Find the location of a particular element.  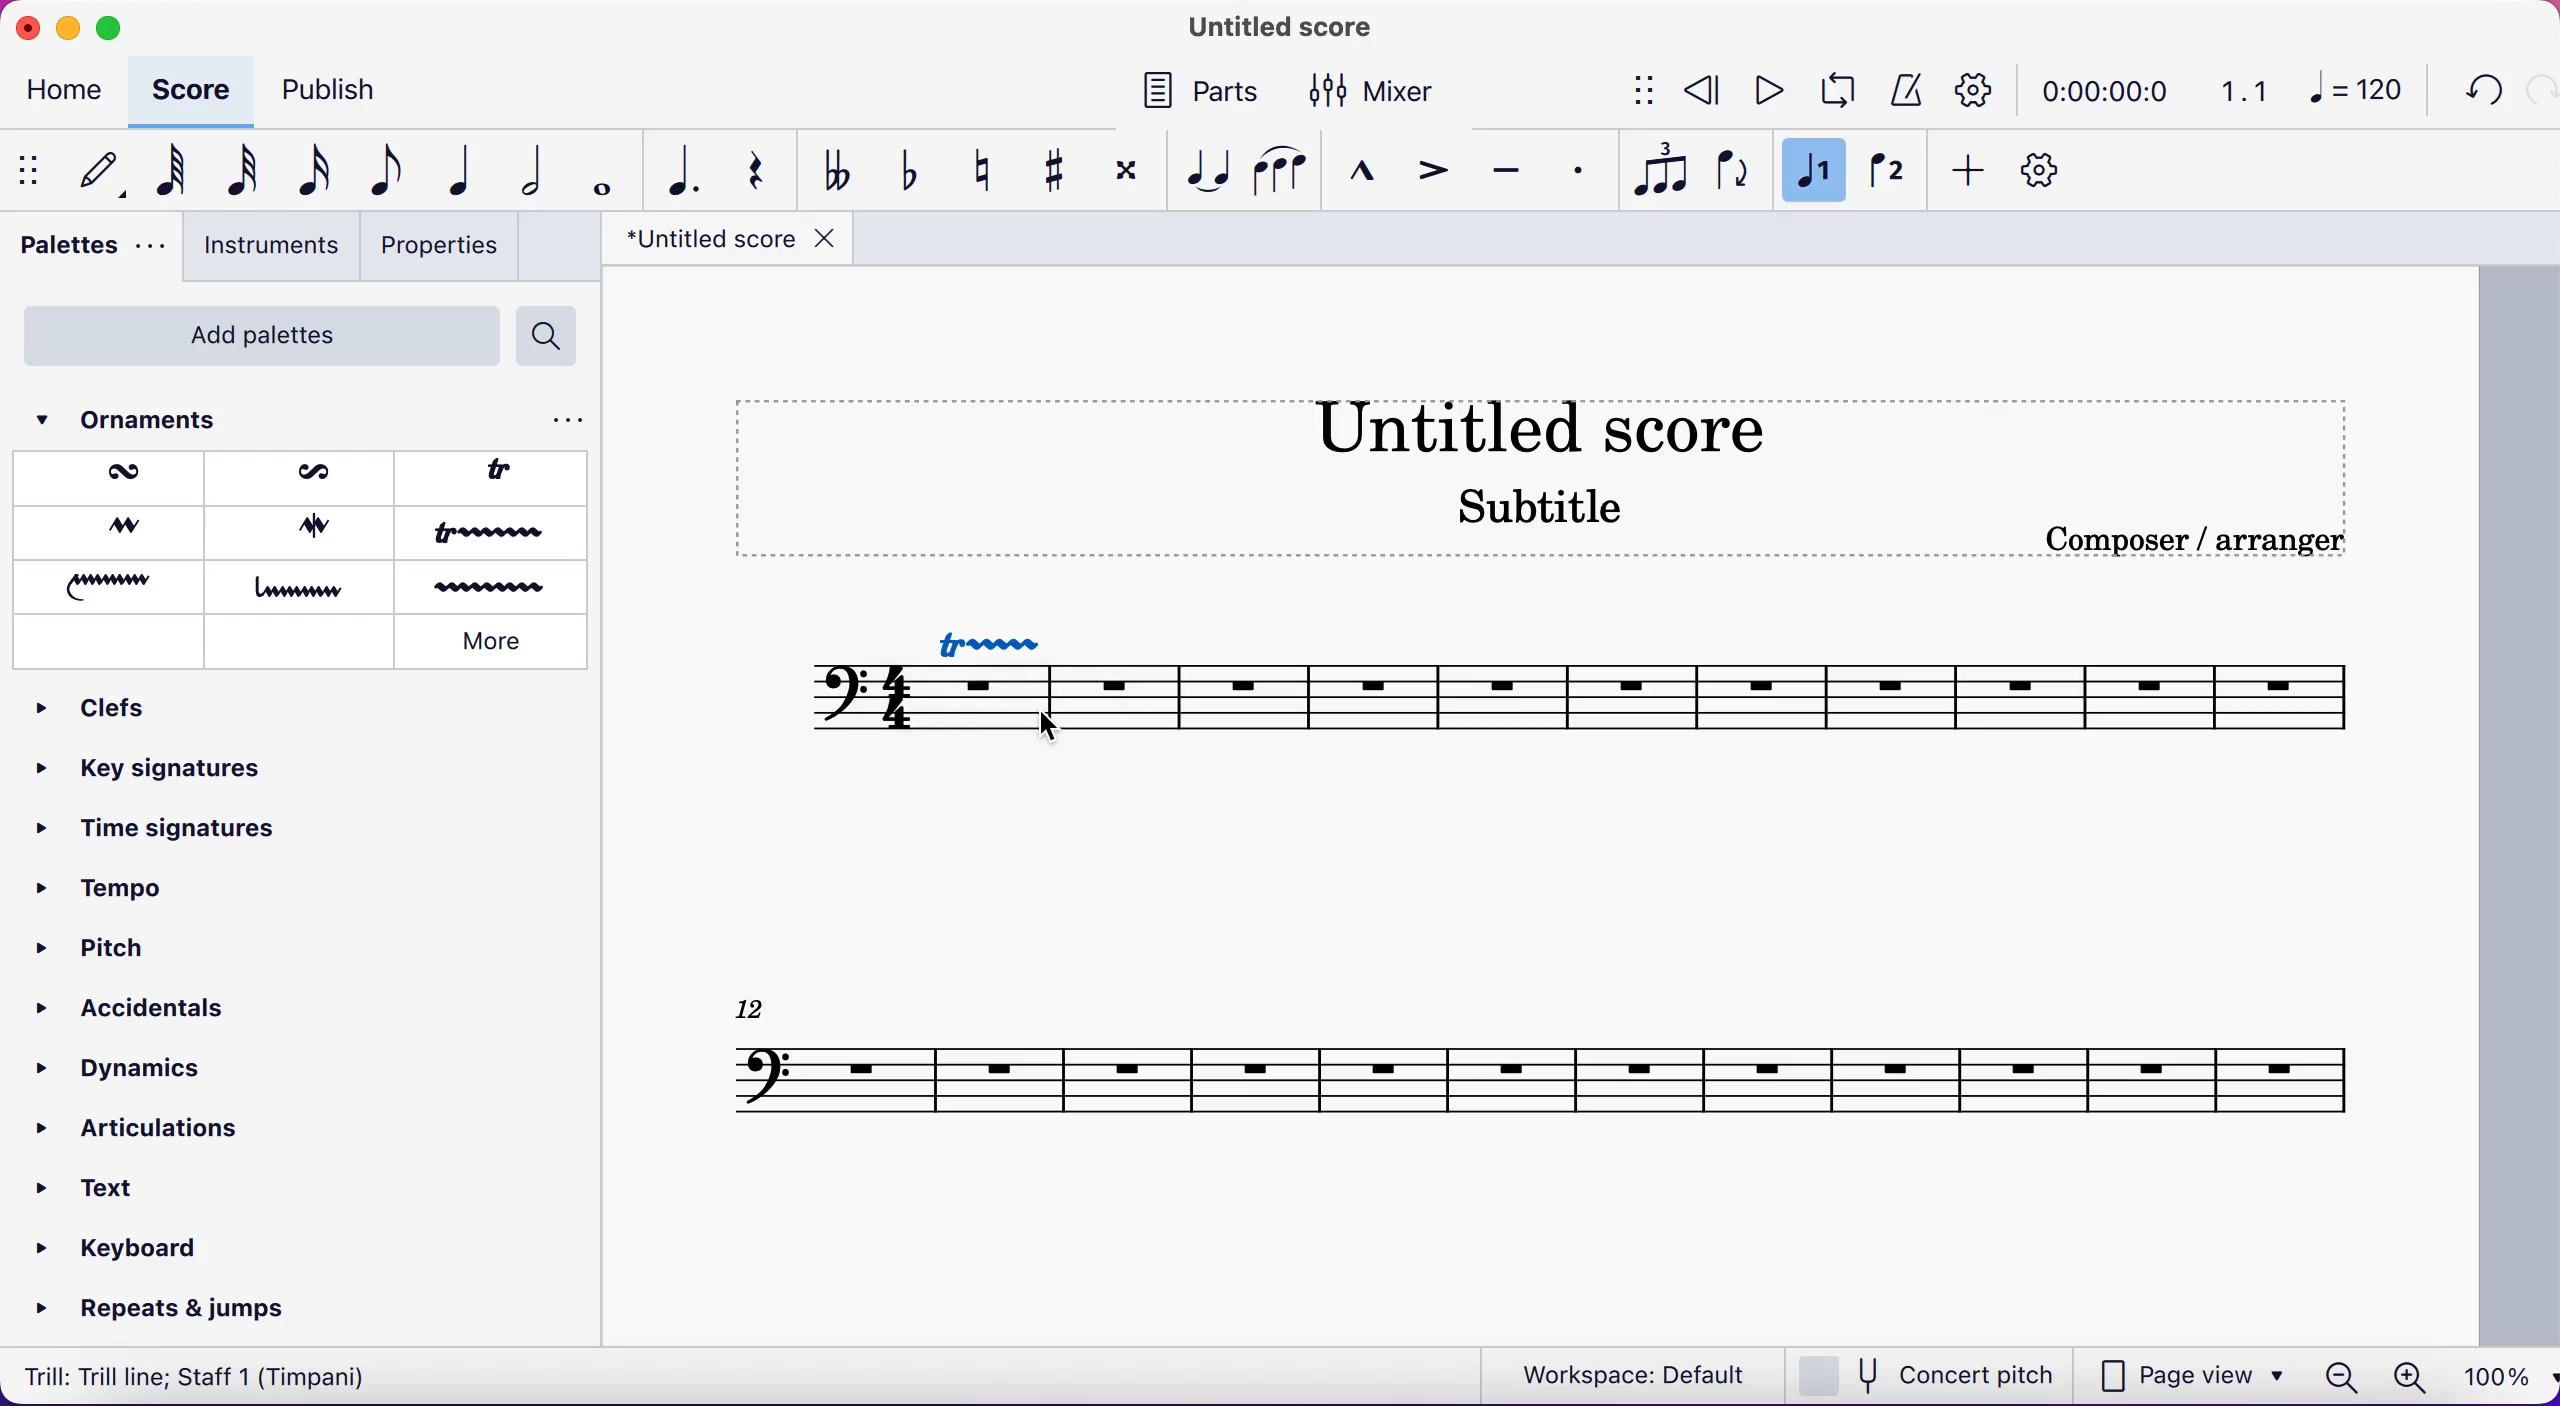

flip direction is located at coordinates (1734, 174).